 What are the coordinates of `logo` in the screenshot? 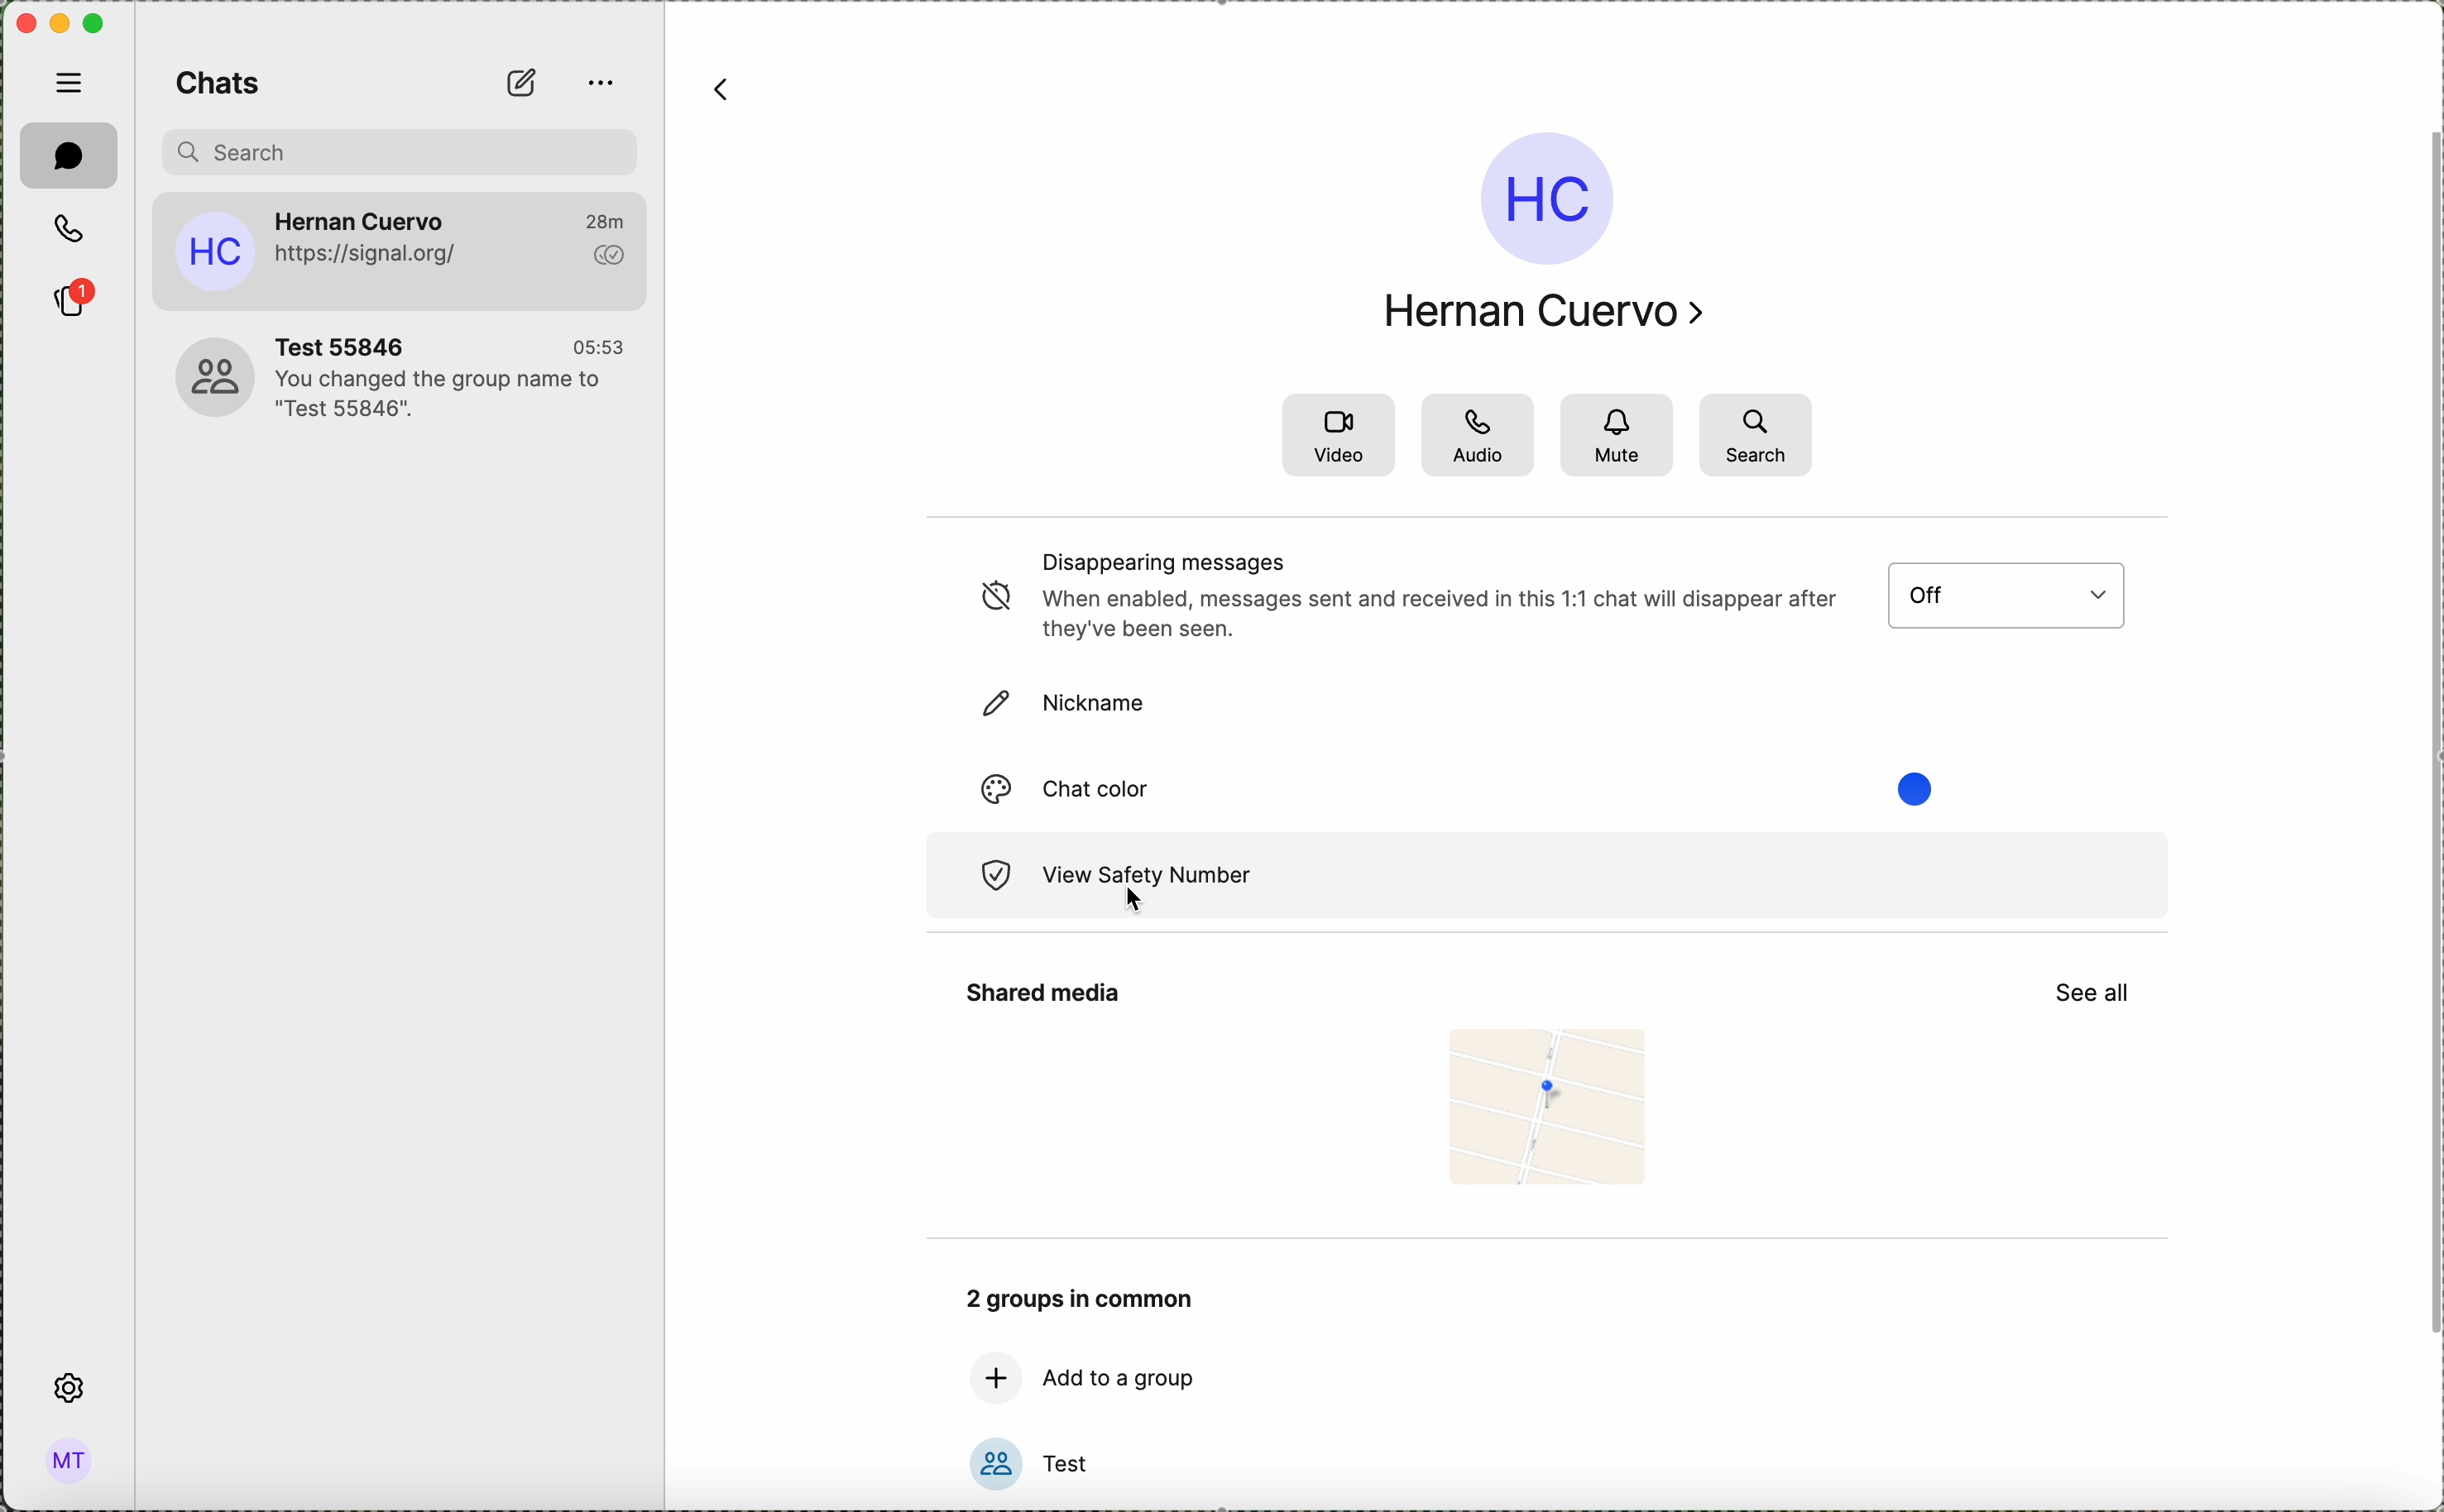 It's located at (987, 879).